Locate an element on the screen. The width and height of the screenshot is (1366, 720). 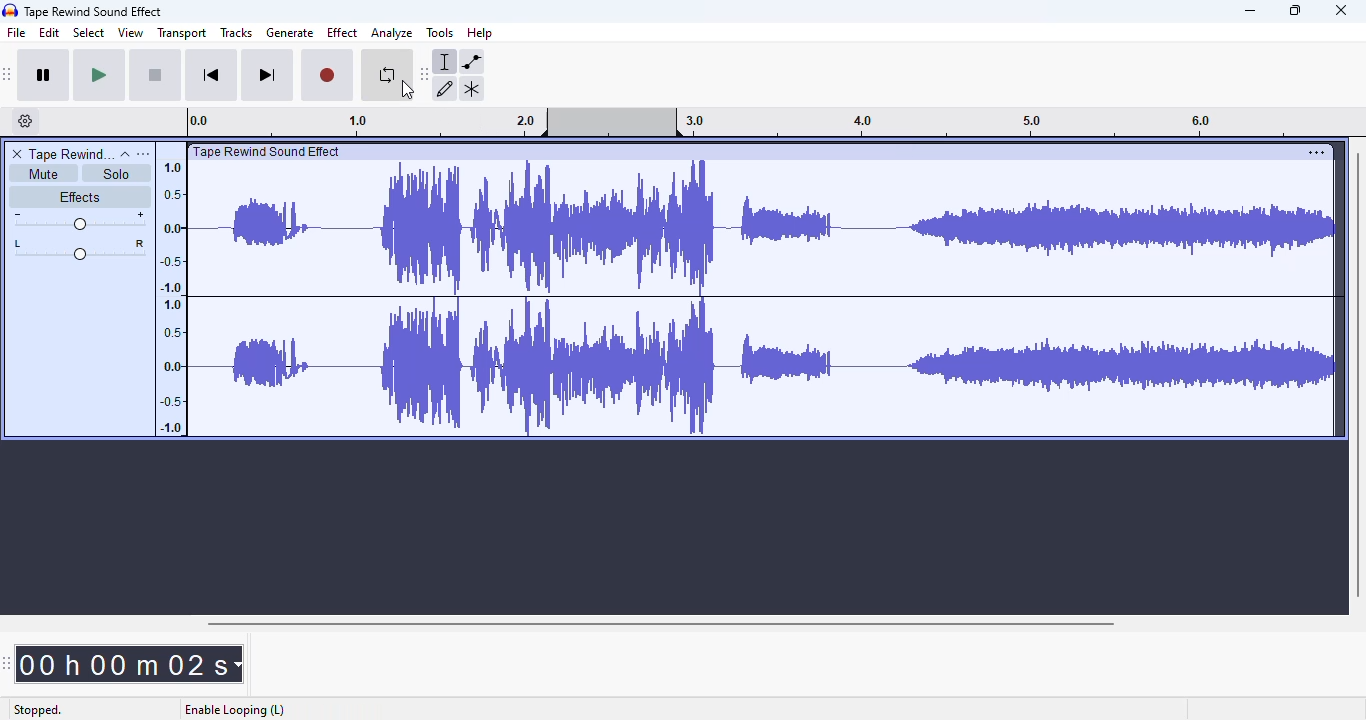
enable looping (L) is located at coordinates (236, 711).